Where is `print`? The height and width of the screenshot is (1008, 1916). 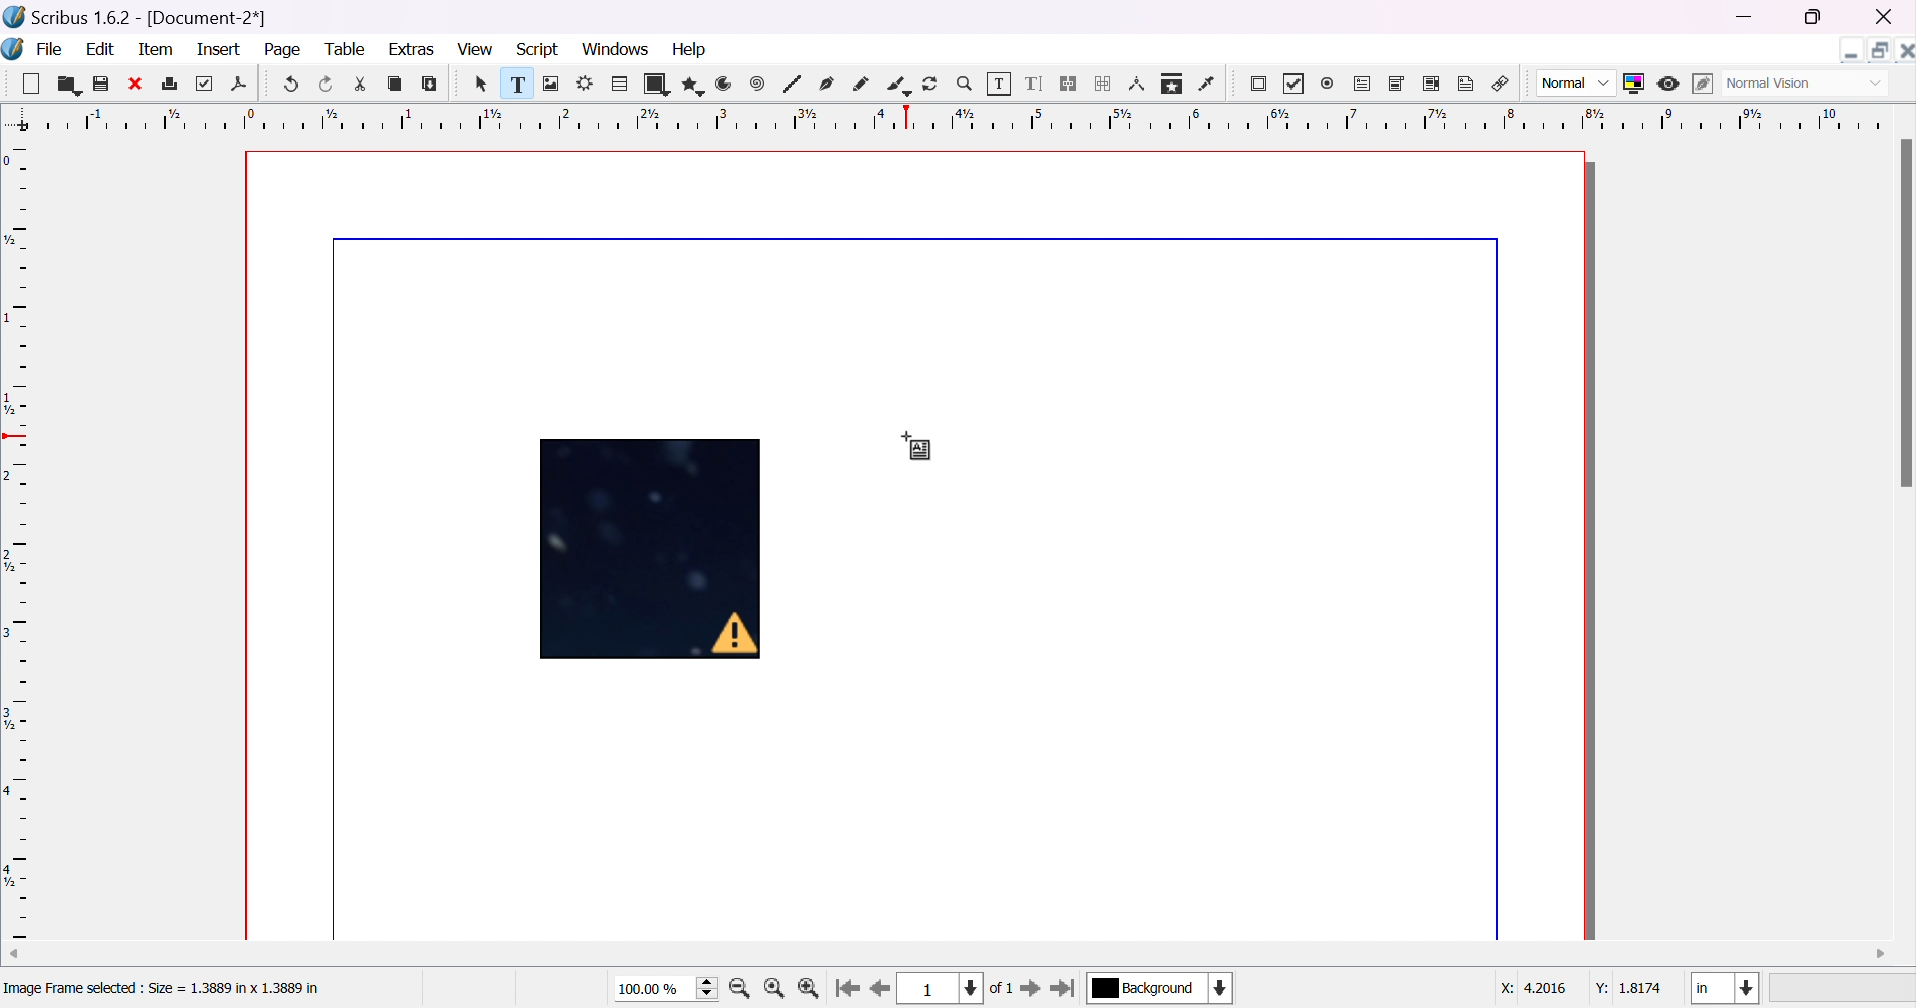 print is located at coordinates (168, 82).